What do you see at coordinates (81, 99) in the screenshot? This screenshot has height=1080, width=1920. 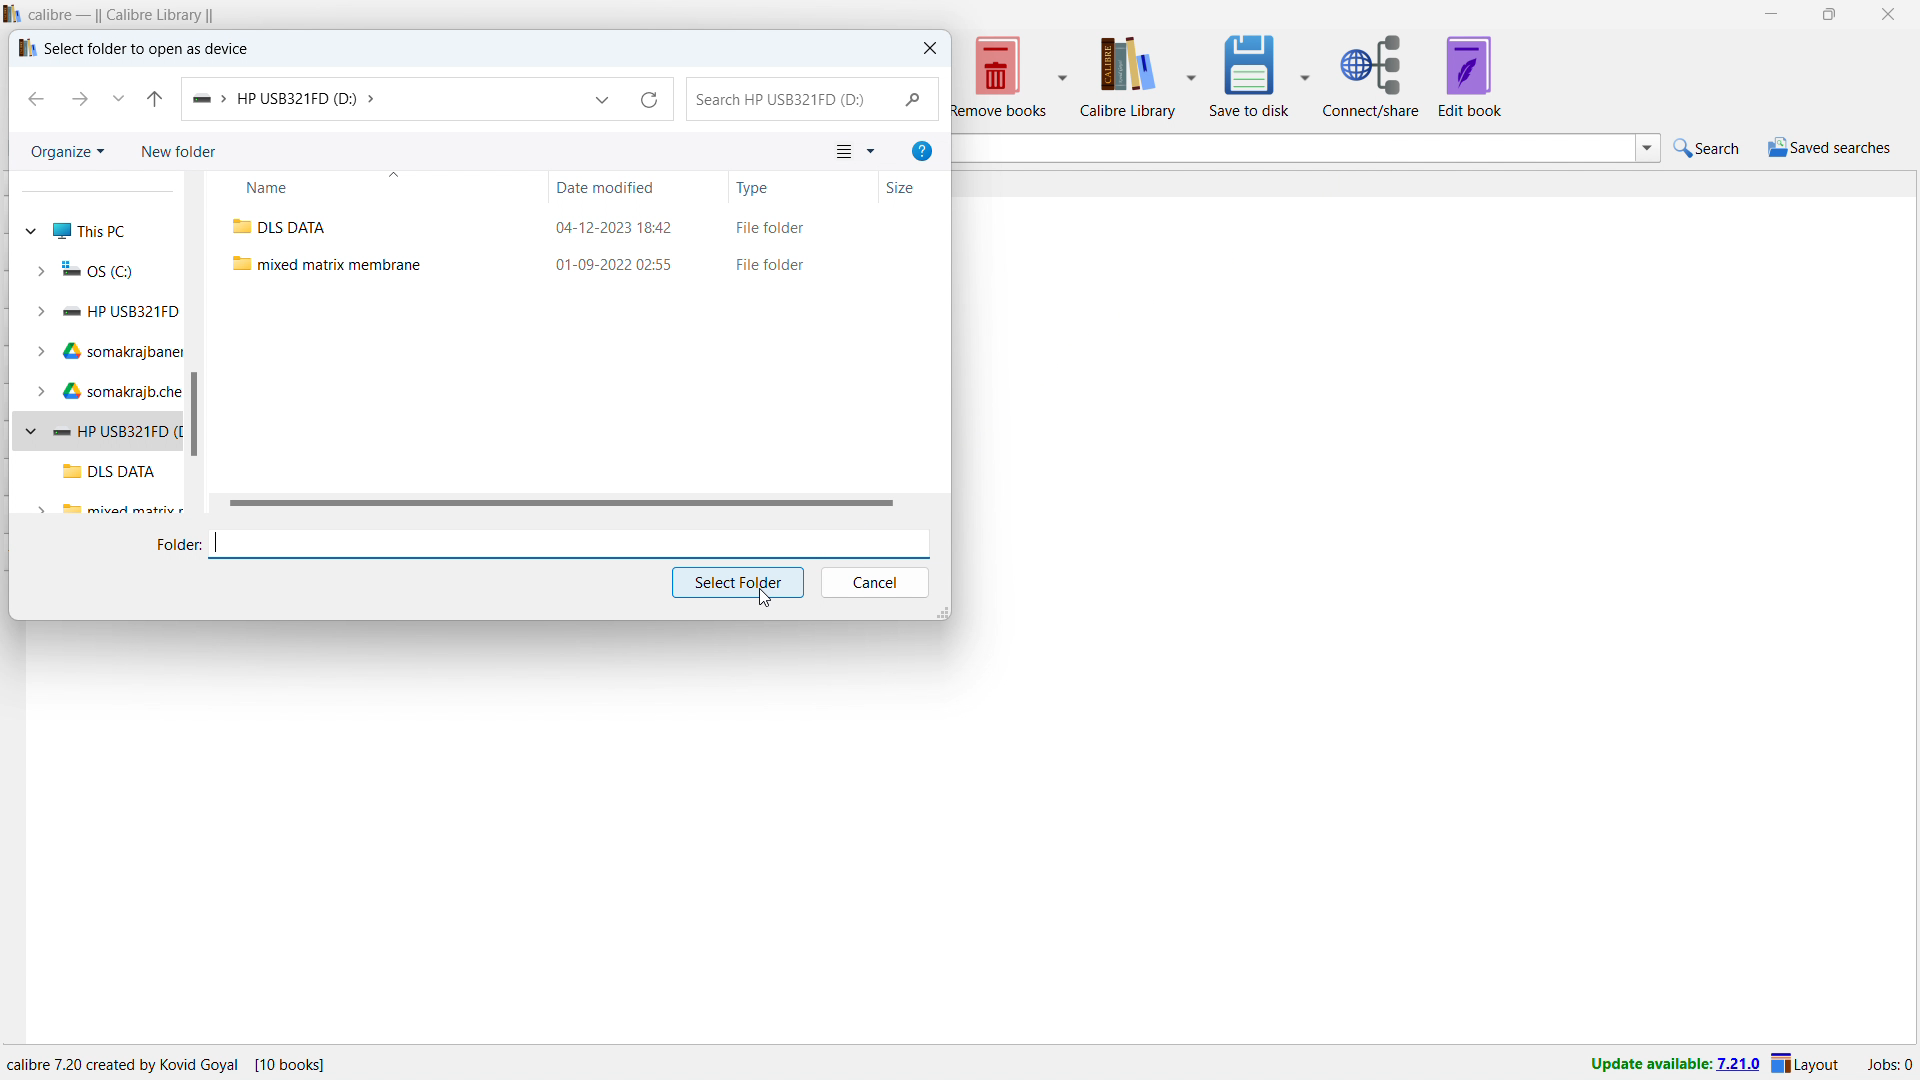 I see `next folder` at bounding box center [81, 99].